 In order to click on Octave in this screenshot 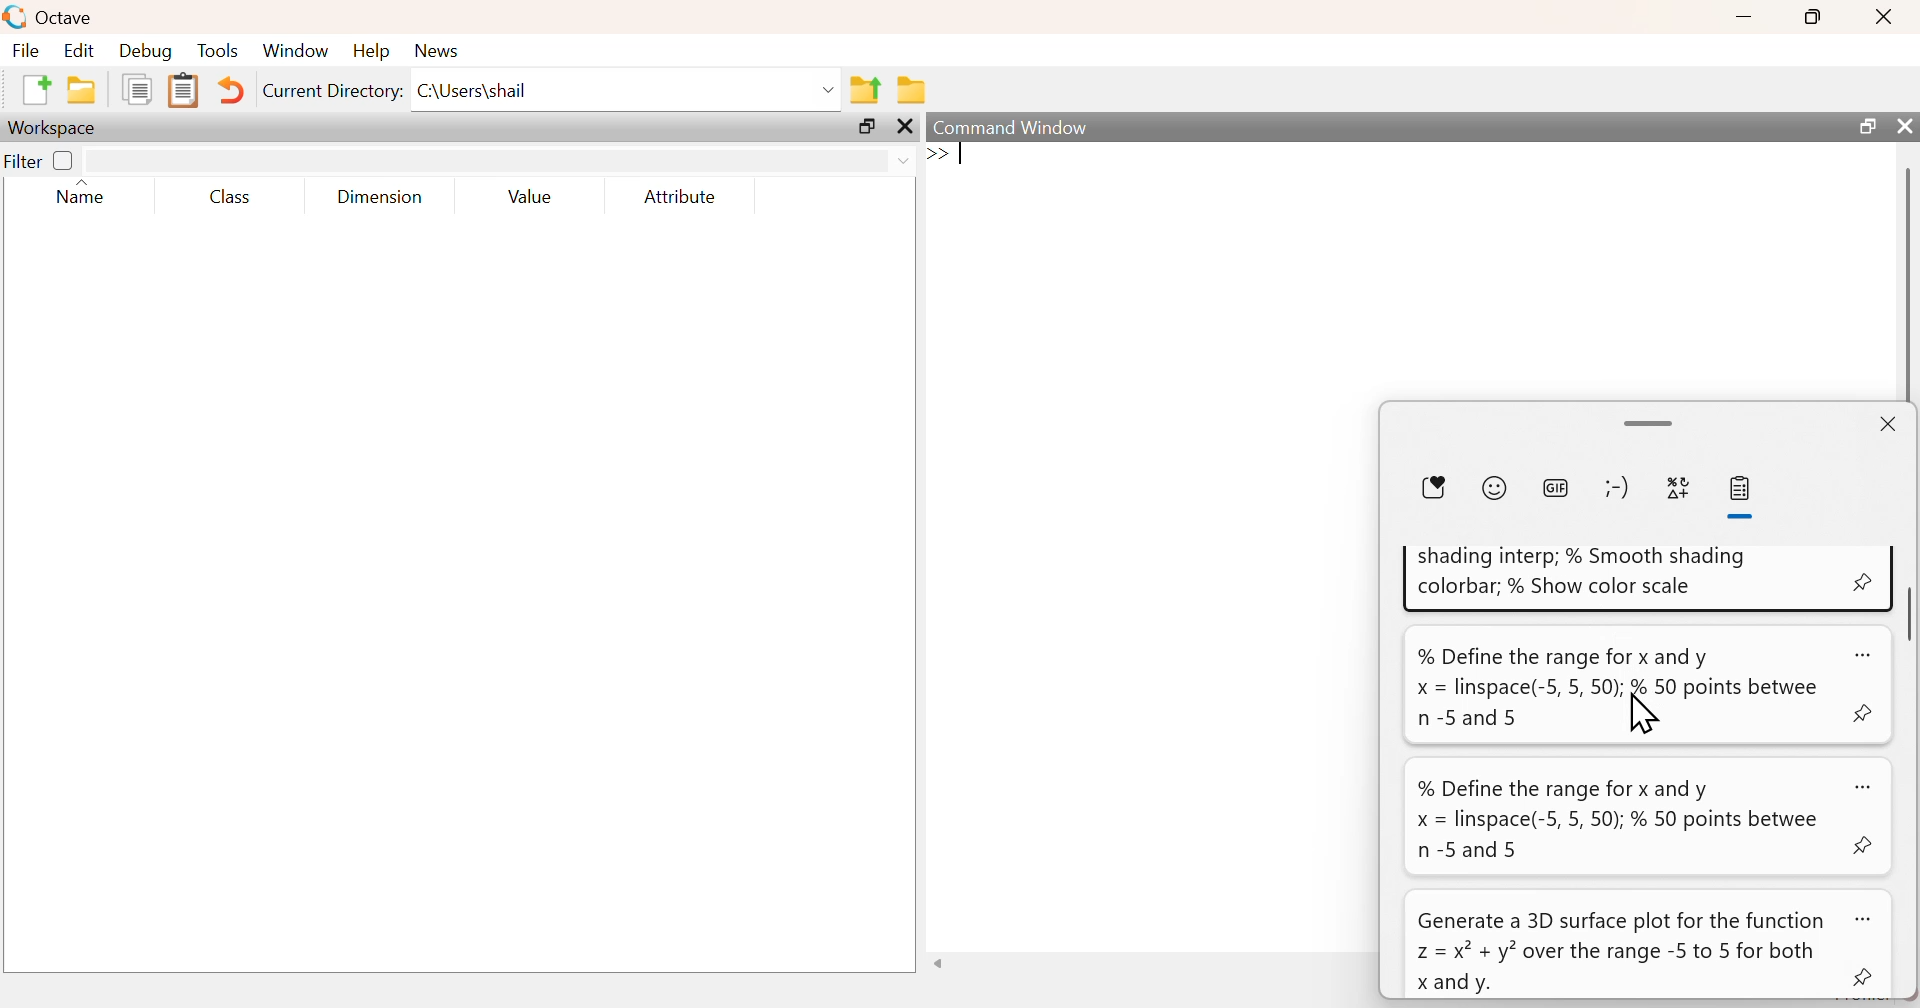, I will do `click(66, 17)`.